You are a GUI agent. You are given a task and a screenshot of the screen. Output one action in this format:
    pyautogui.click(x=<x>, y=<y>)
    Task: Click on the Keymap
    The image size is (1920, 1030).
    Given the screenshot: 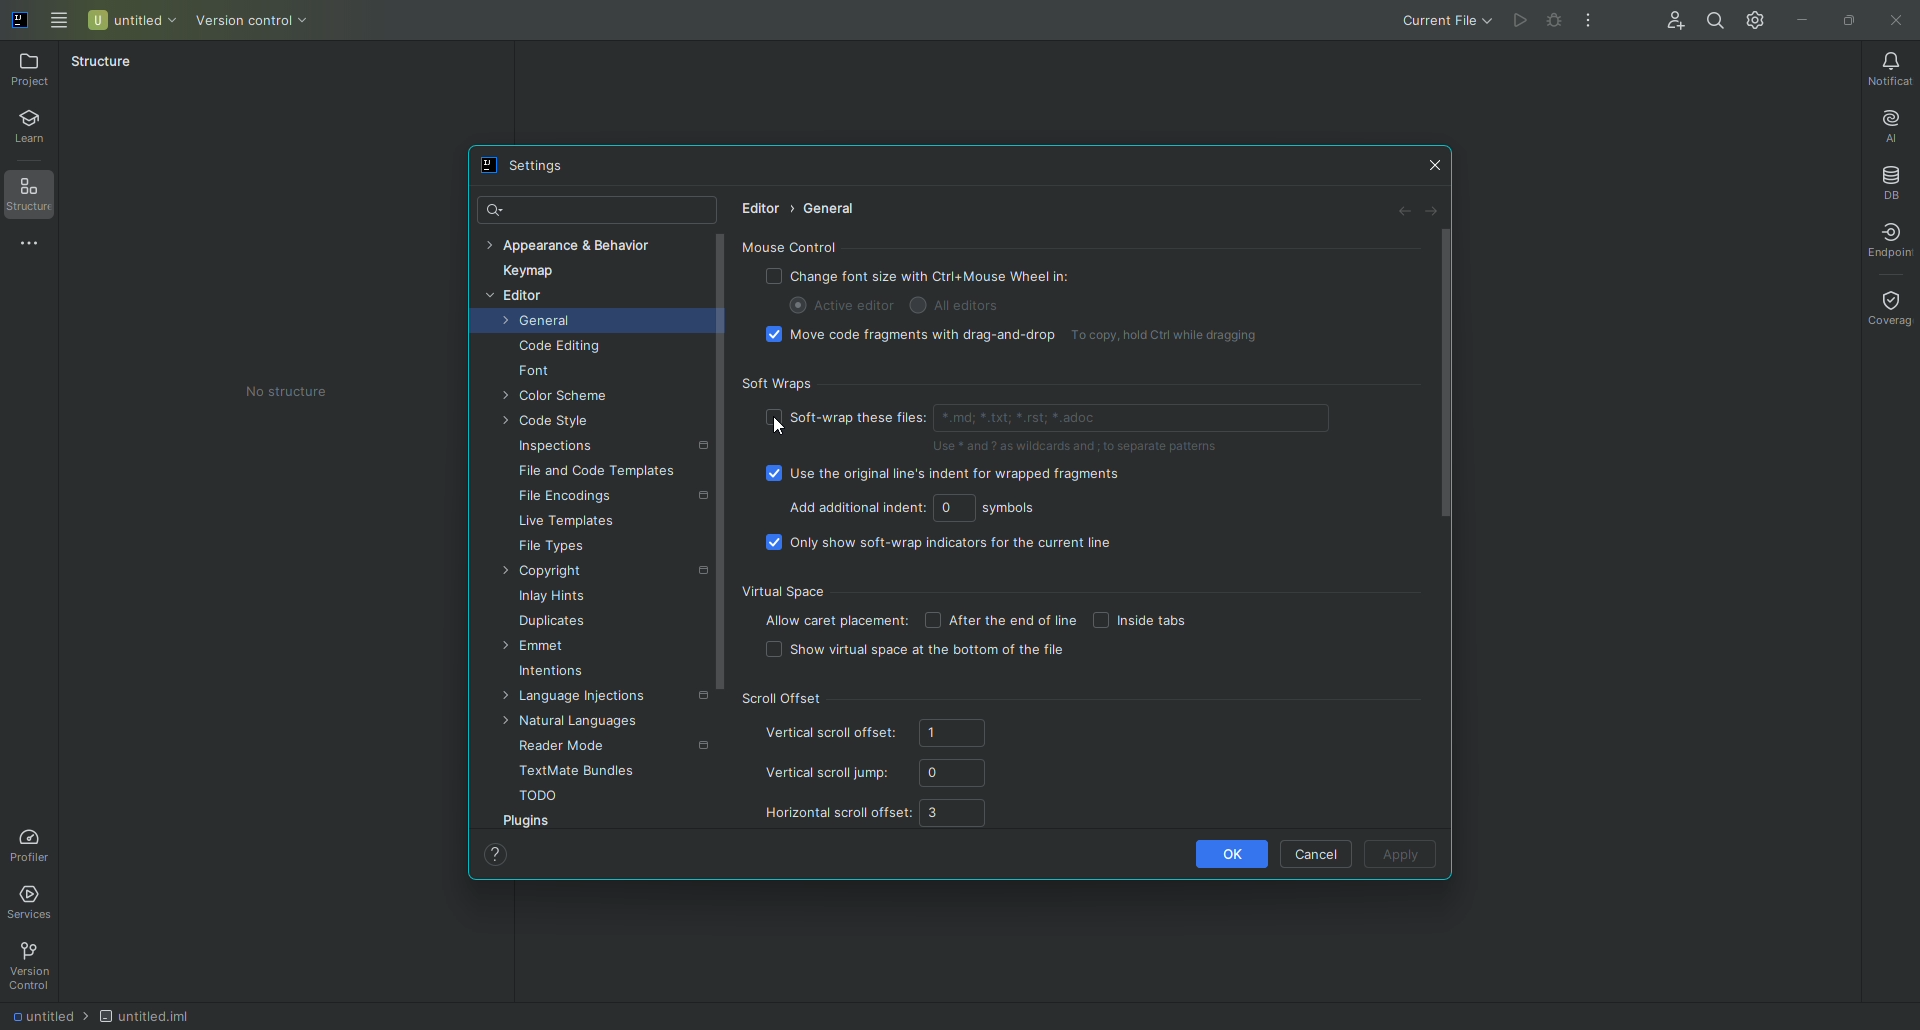 What is the action you would take?
    pyautogui.click(x=527, y=275)
    